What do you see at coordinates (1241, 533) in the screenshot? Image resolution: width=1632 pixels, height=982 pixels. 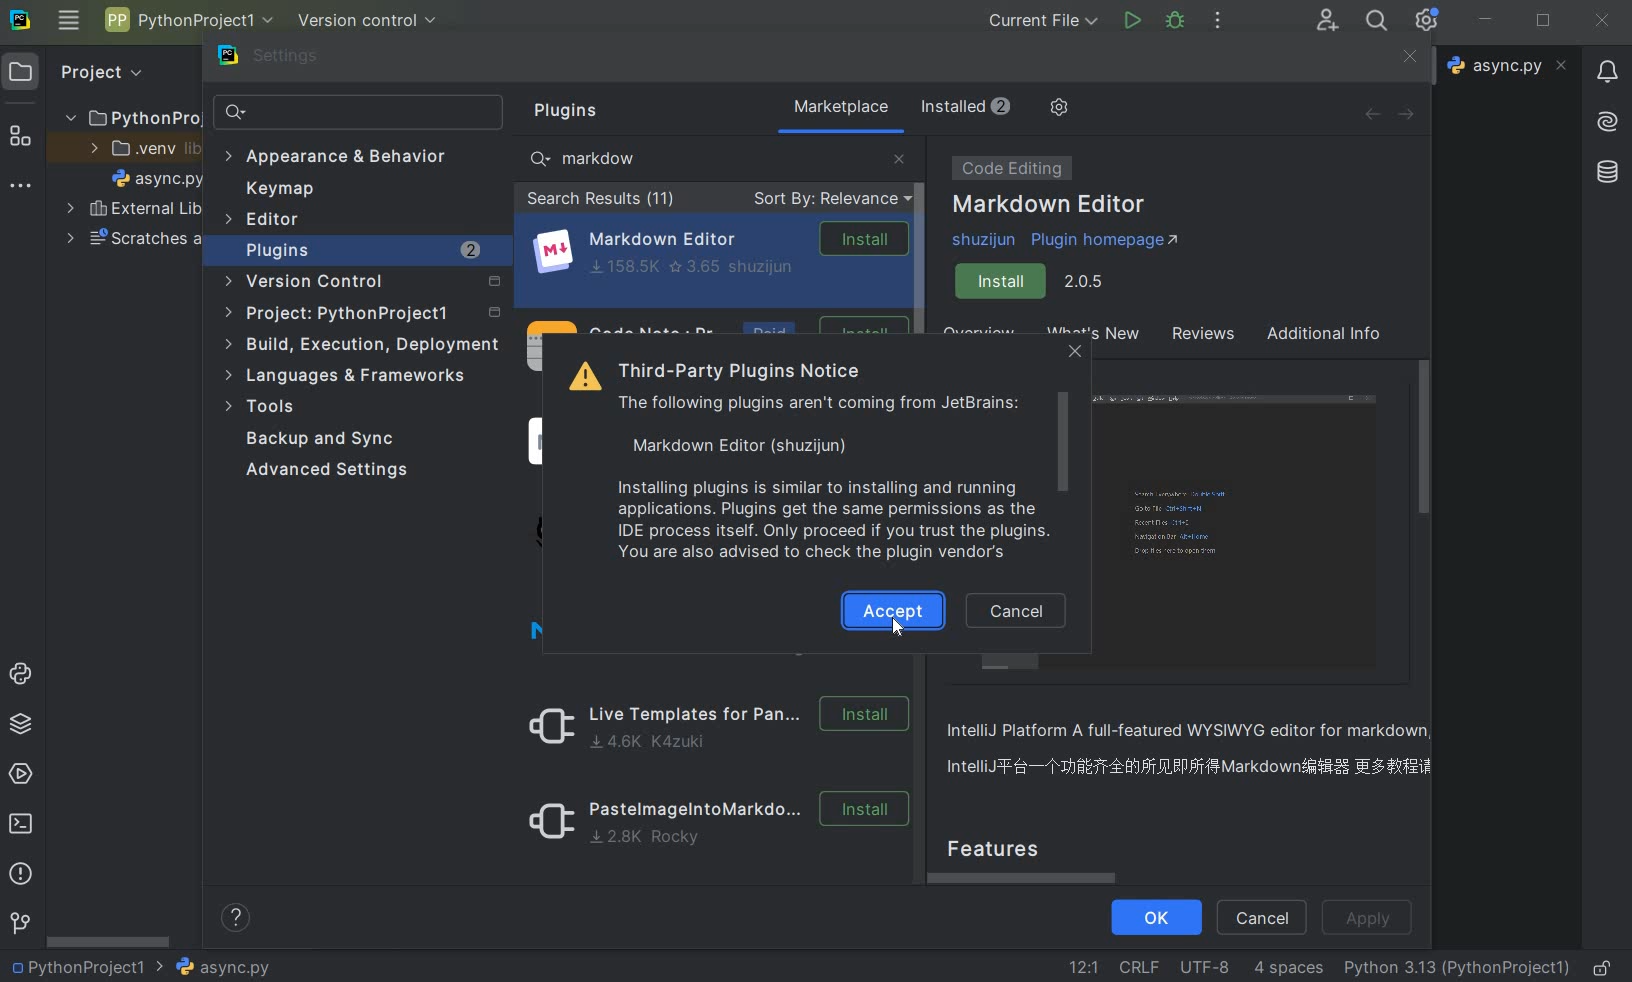 I see `editor view` at bounding box center [1241, 533].